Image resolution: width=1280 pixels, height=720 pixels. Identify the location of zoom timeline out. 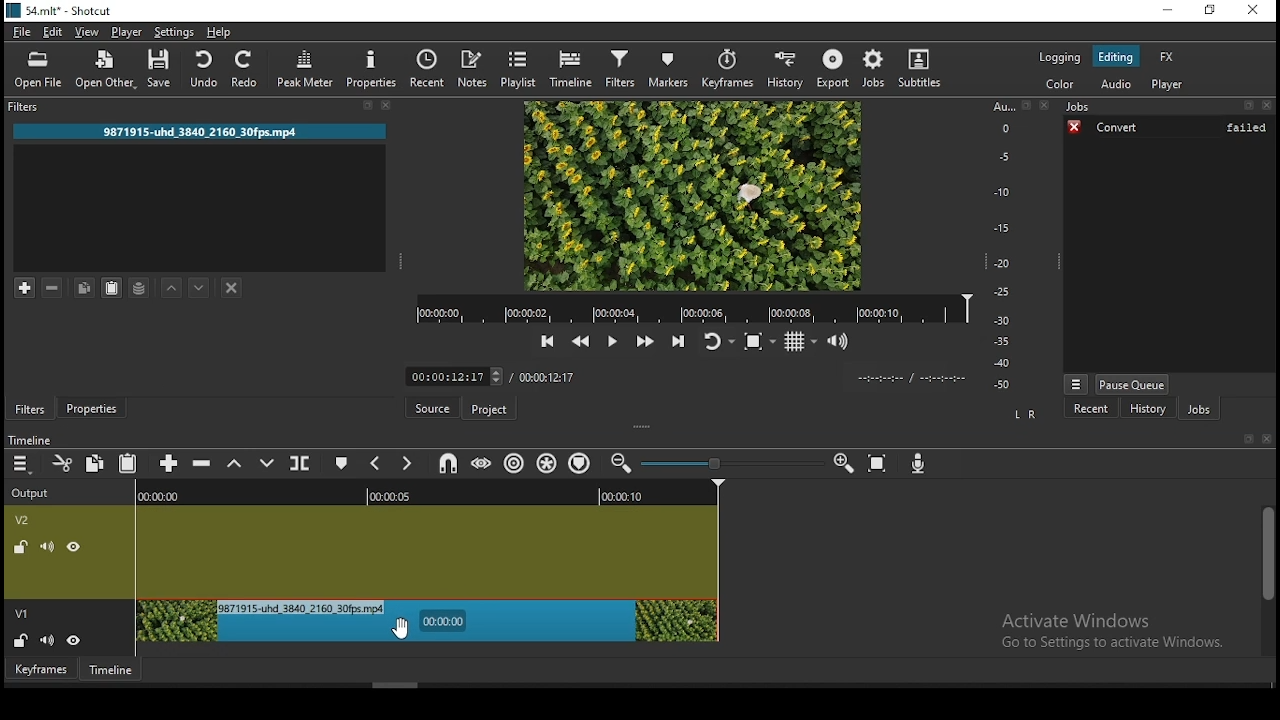
(841, 465).